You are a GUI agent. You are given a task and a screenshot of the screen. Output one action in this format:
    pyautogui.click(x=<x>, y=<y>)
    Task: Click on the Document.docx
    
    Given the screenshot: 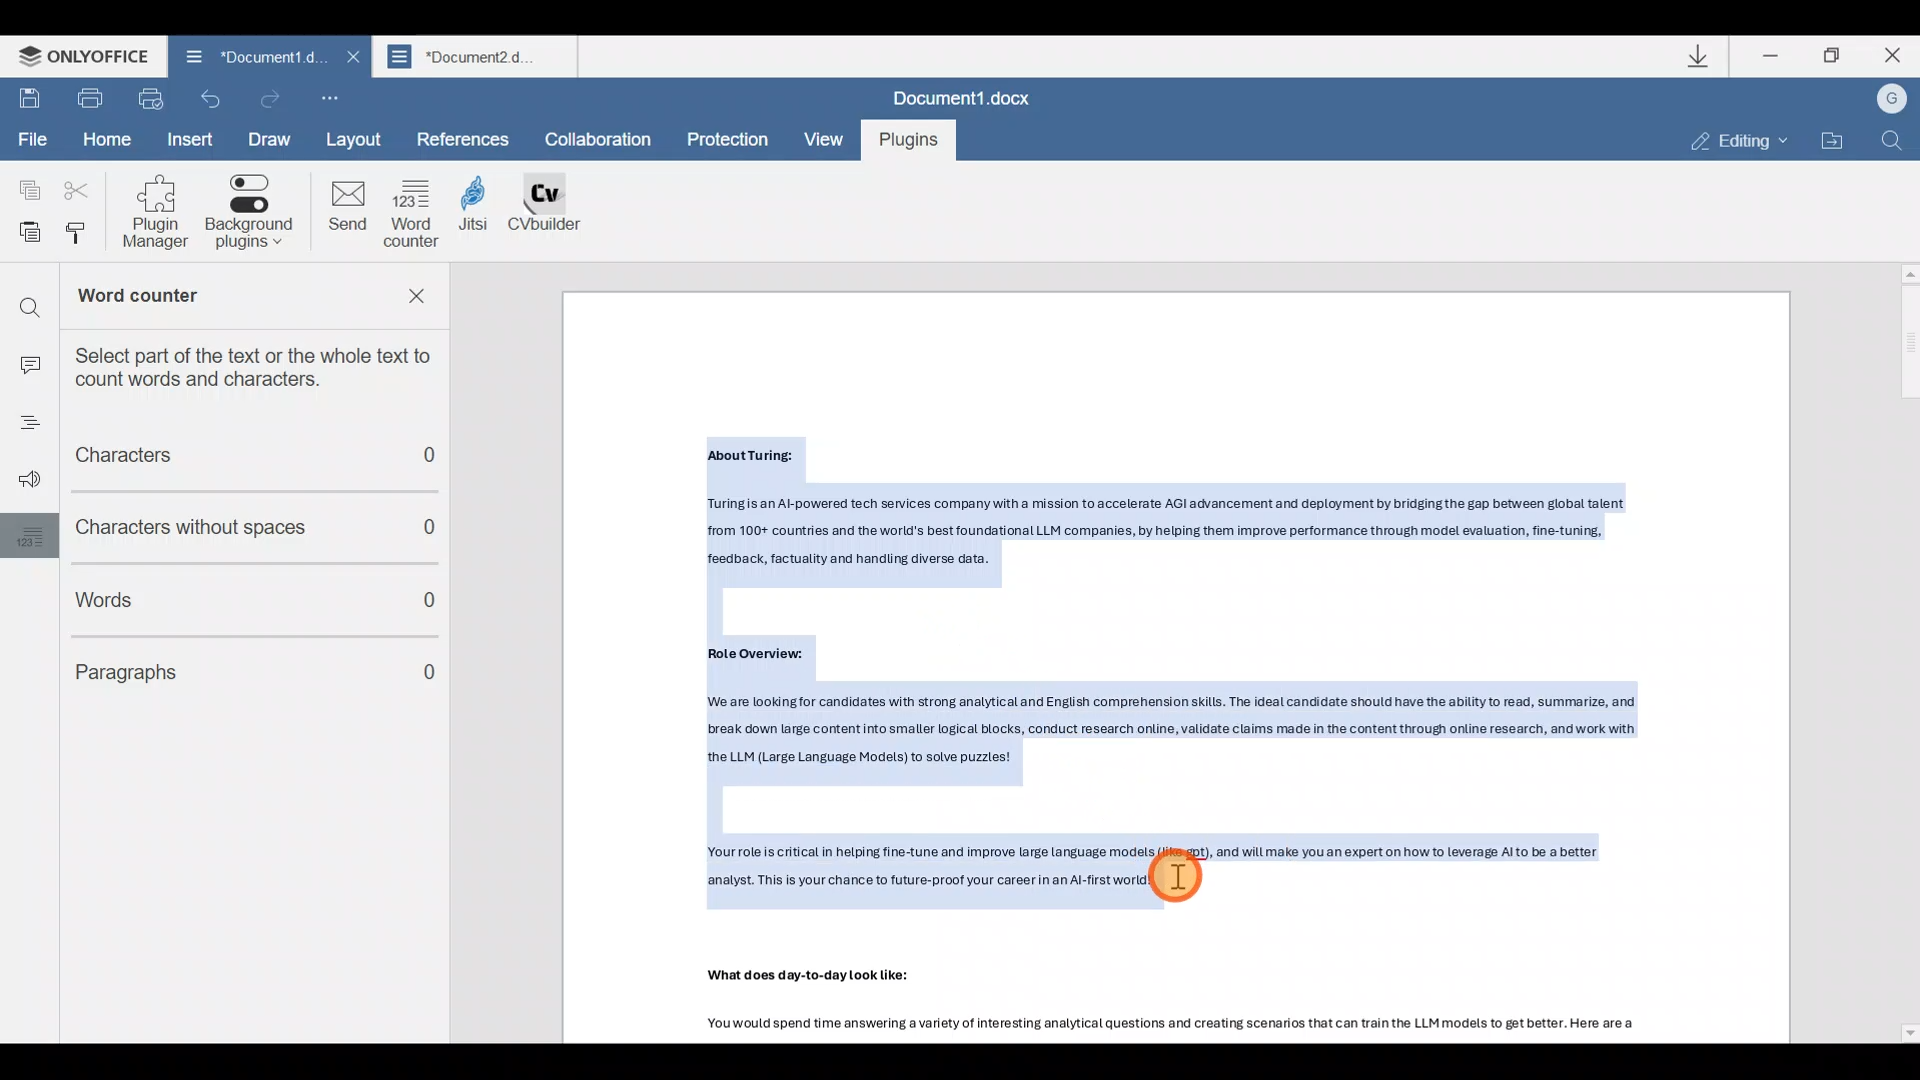 What is the action you would take?
    pyautogui.click(x=964, y=96)
    